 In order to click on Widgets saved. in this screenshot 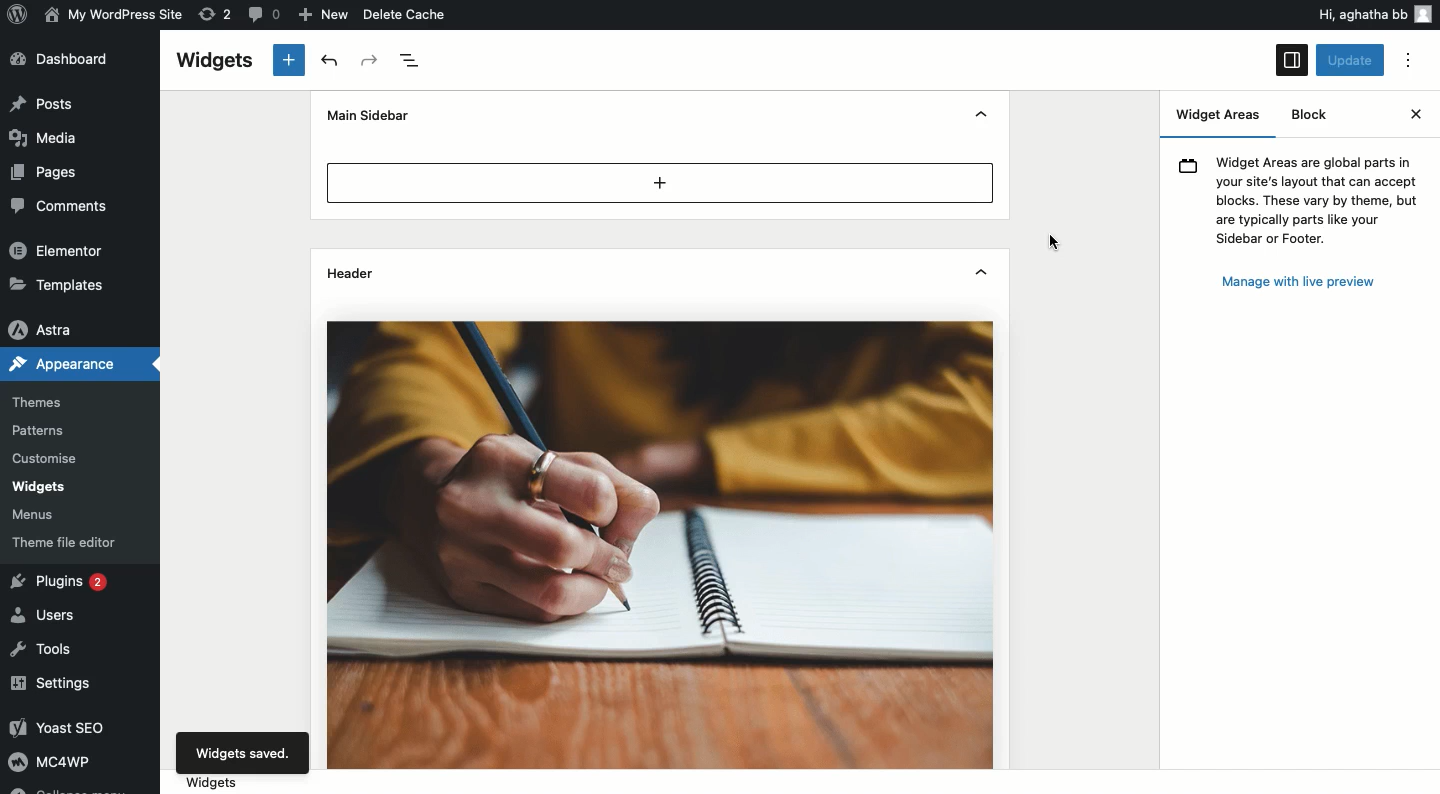, I will do `click(240, 755)`.